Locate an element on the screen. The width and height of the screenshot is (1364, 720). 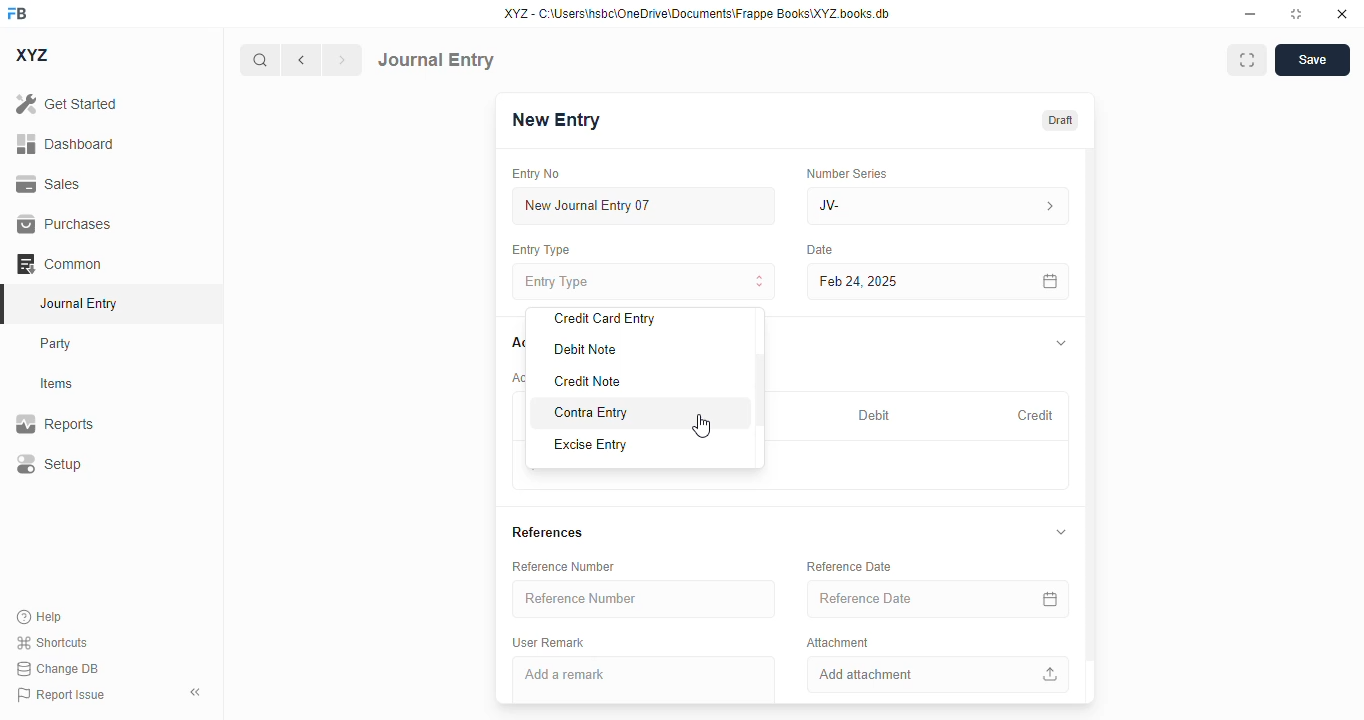
JV- is located at coordinates (938, 206).